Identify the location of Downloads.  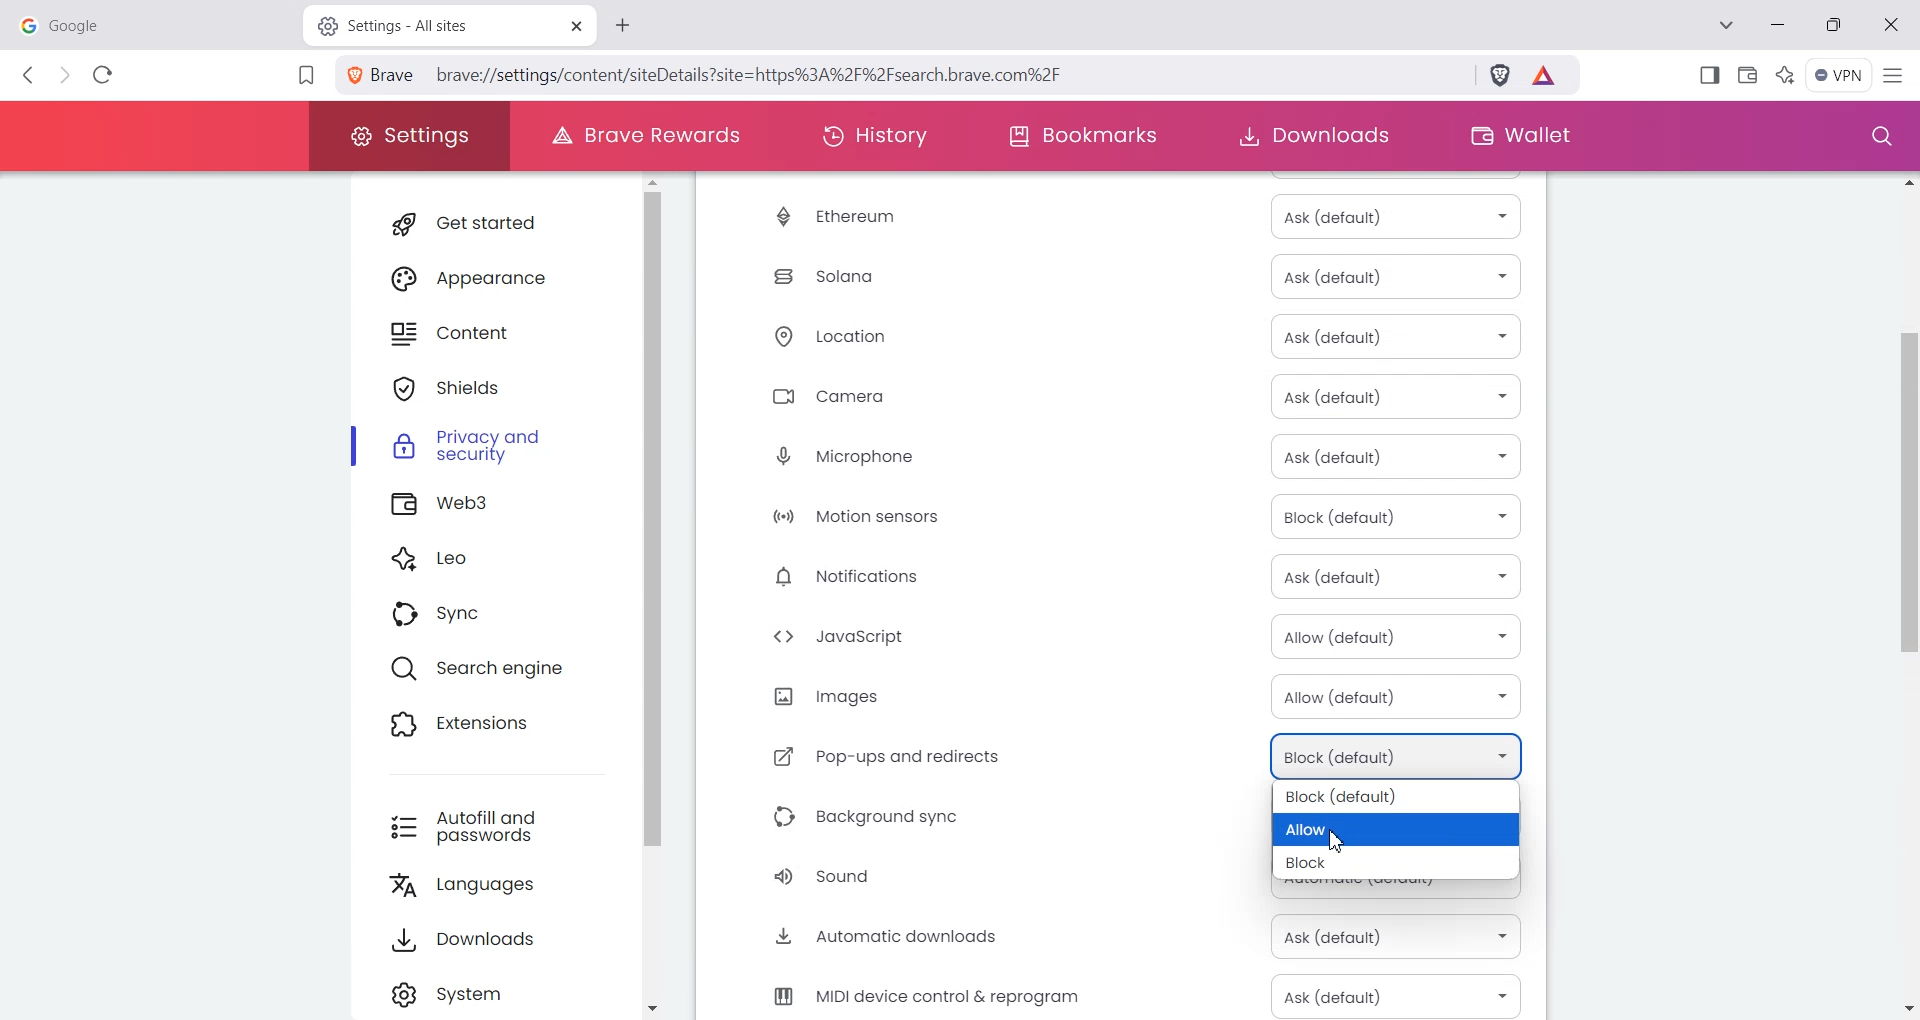
(503, 944).